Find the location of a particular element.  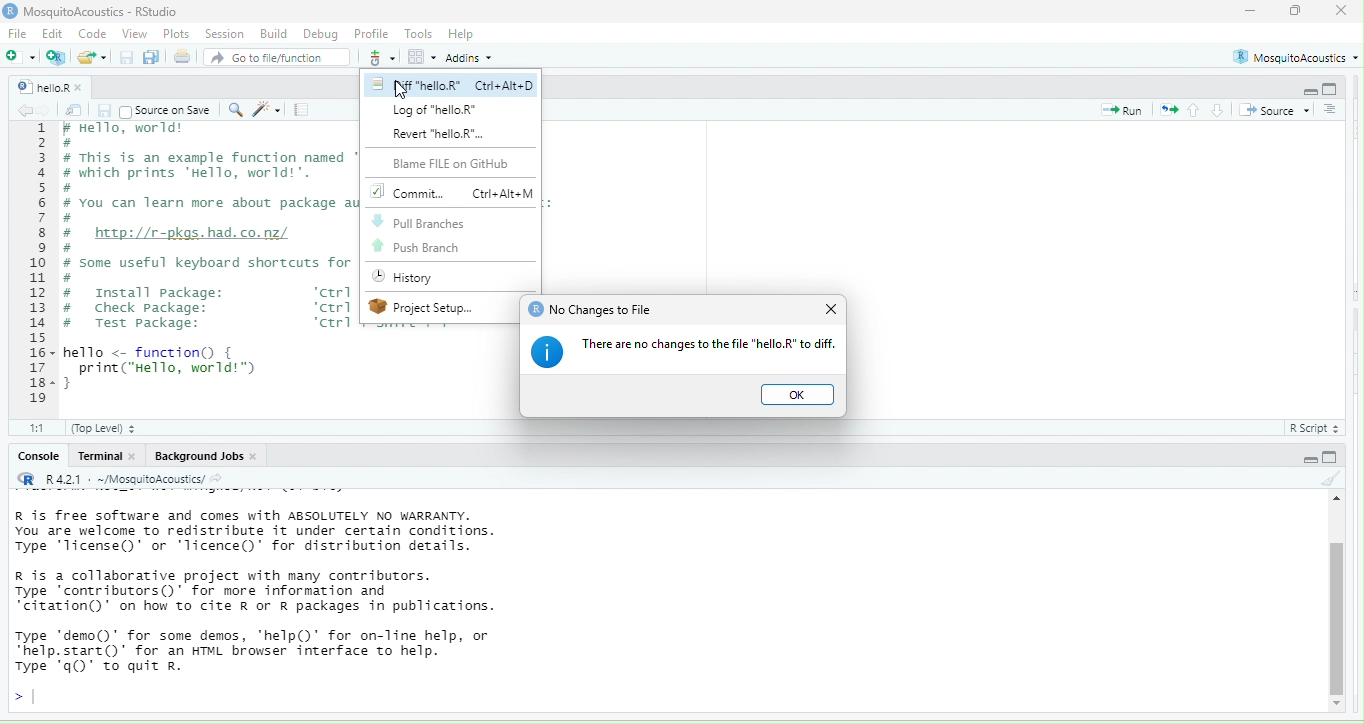

Edit is located at coordinates (53, 34).